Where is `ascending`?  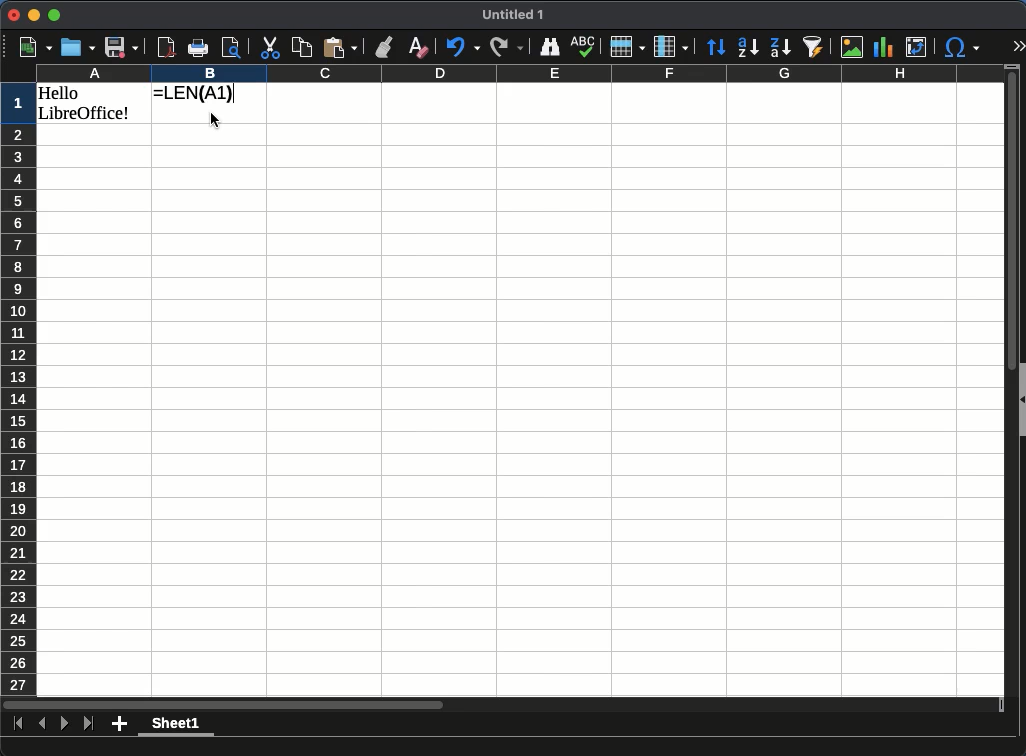
ascending is located at coordinates (748, 45).